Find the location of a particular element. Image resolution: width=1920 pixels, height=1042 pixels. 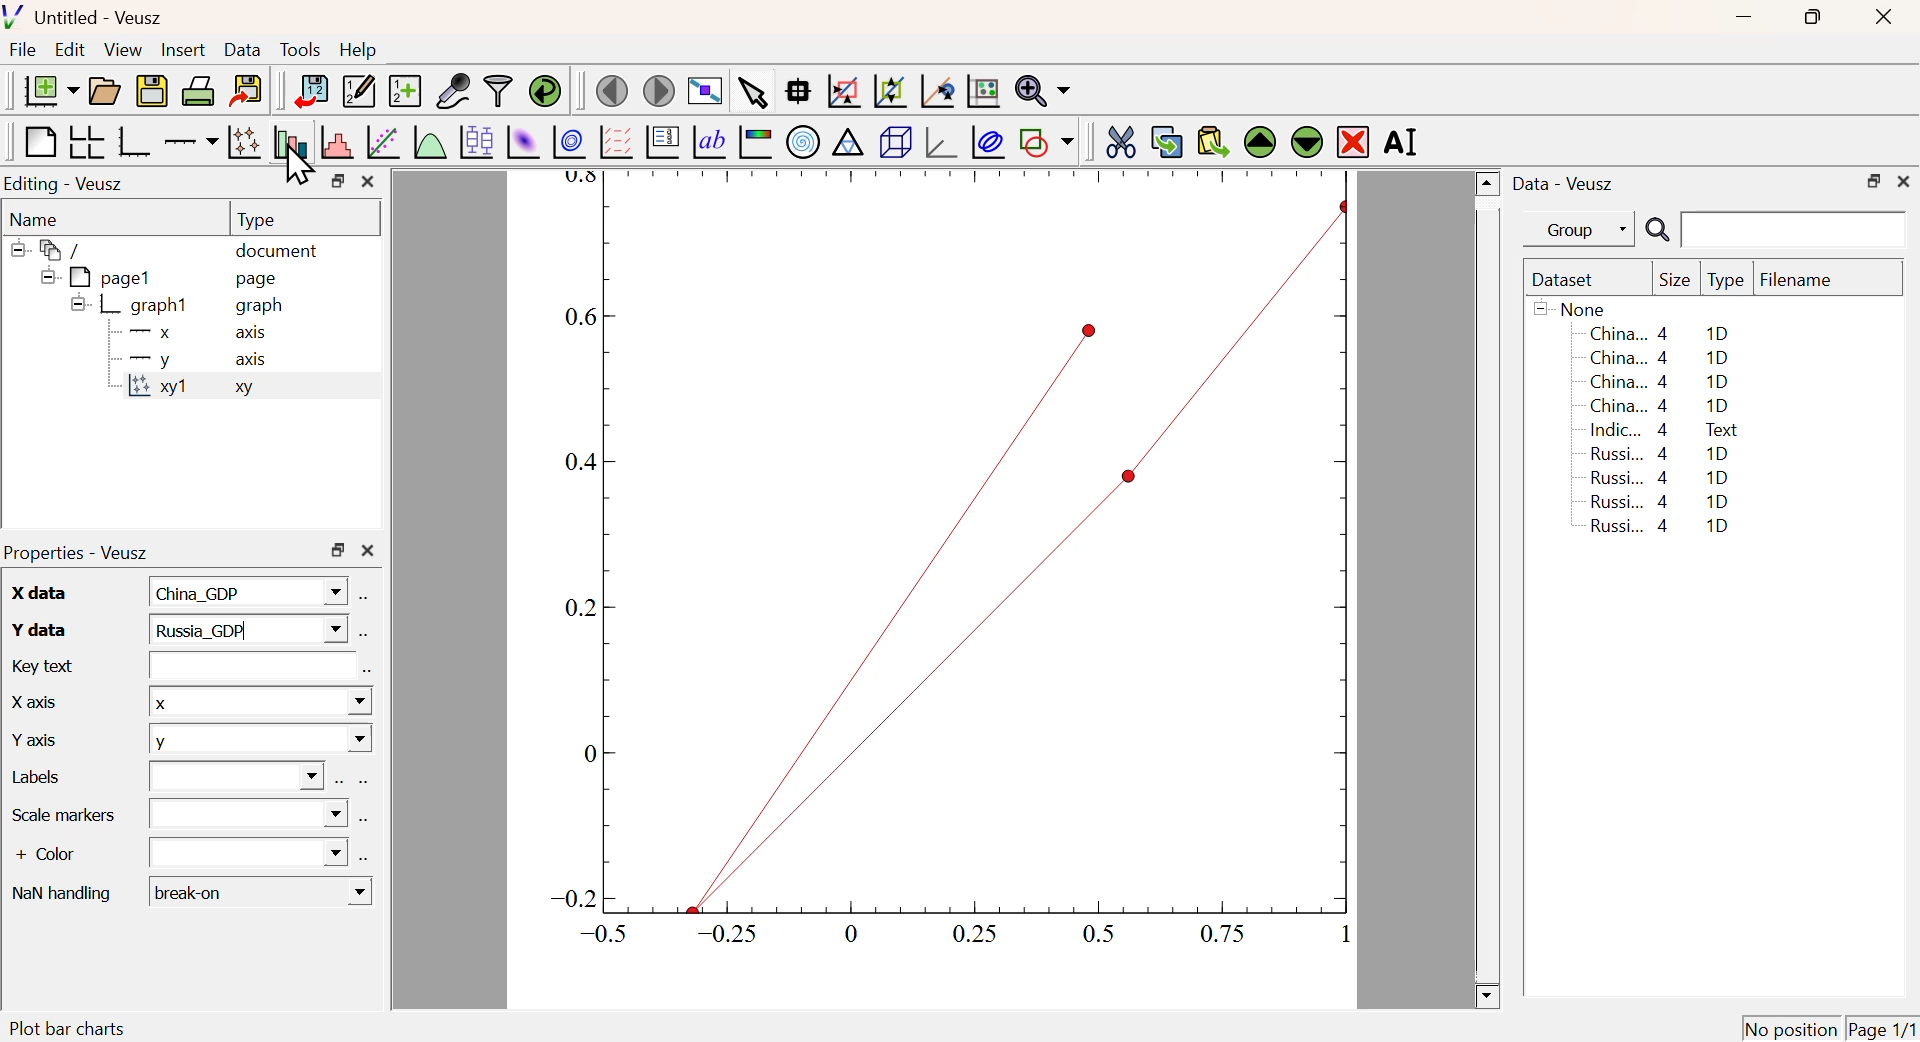

Search Input is located at coordinates (1795, 228).